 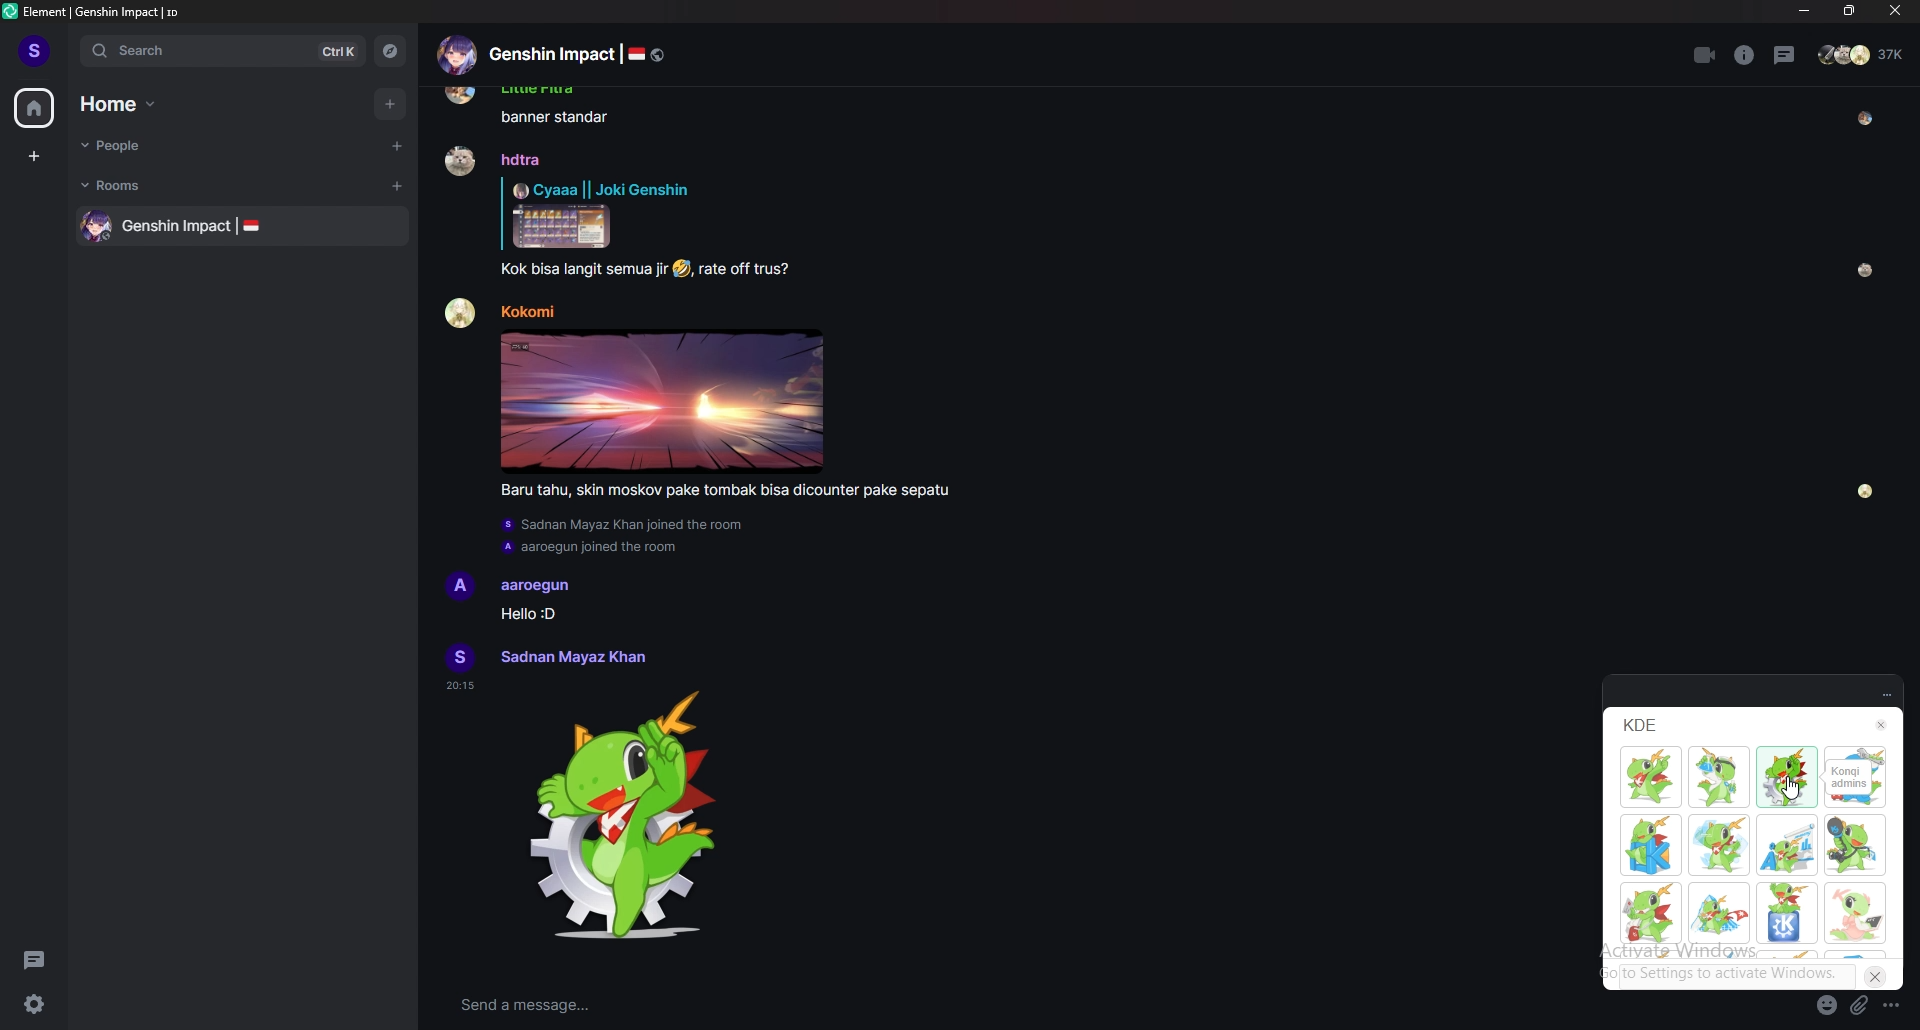 What do you see at coordinates (1855, 845) in the screenshot?
I see `Kongi kommunicates` at bounding box center [1855, 845].